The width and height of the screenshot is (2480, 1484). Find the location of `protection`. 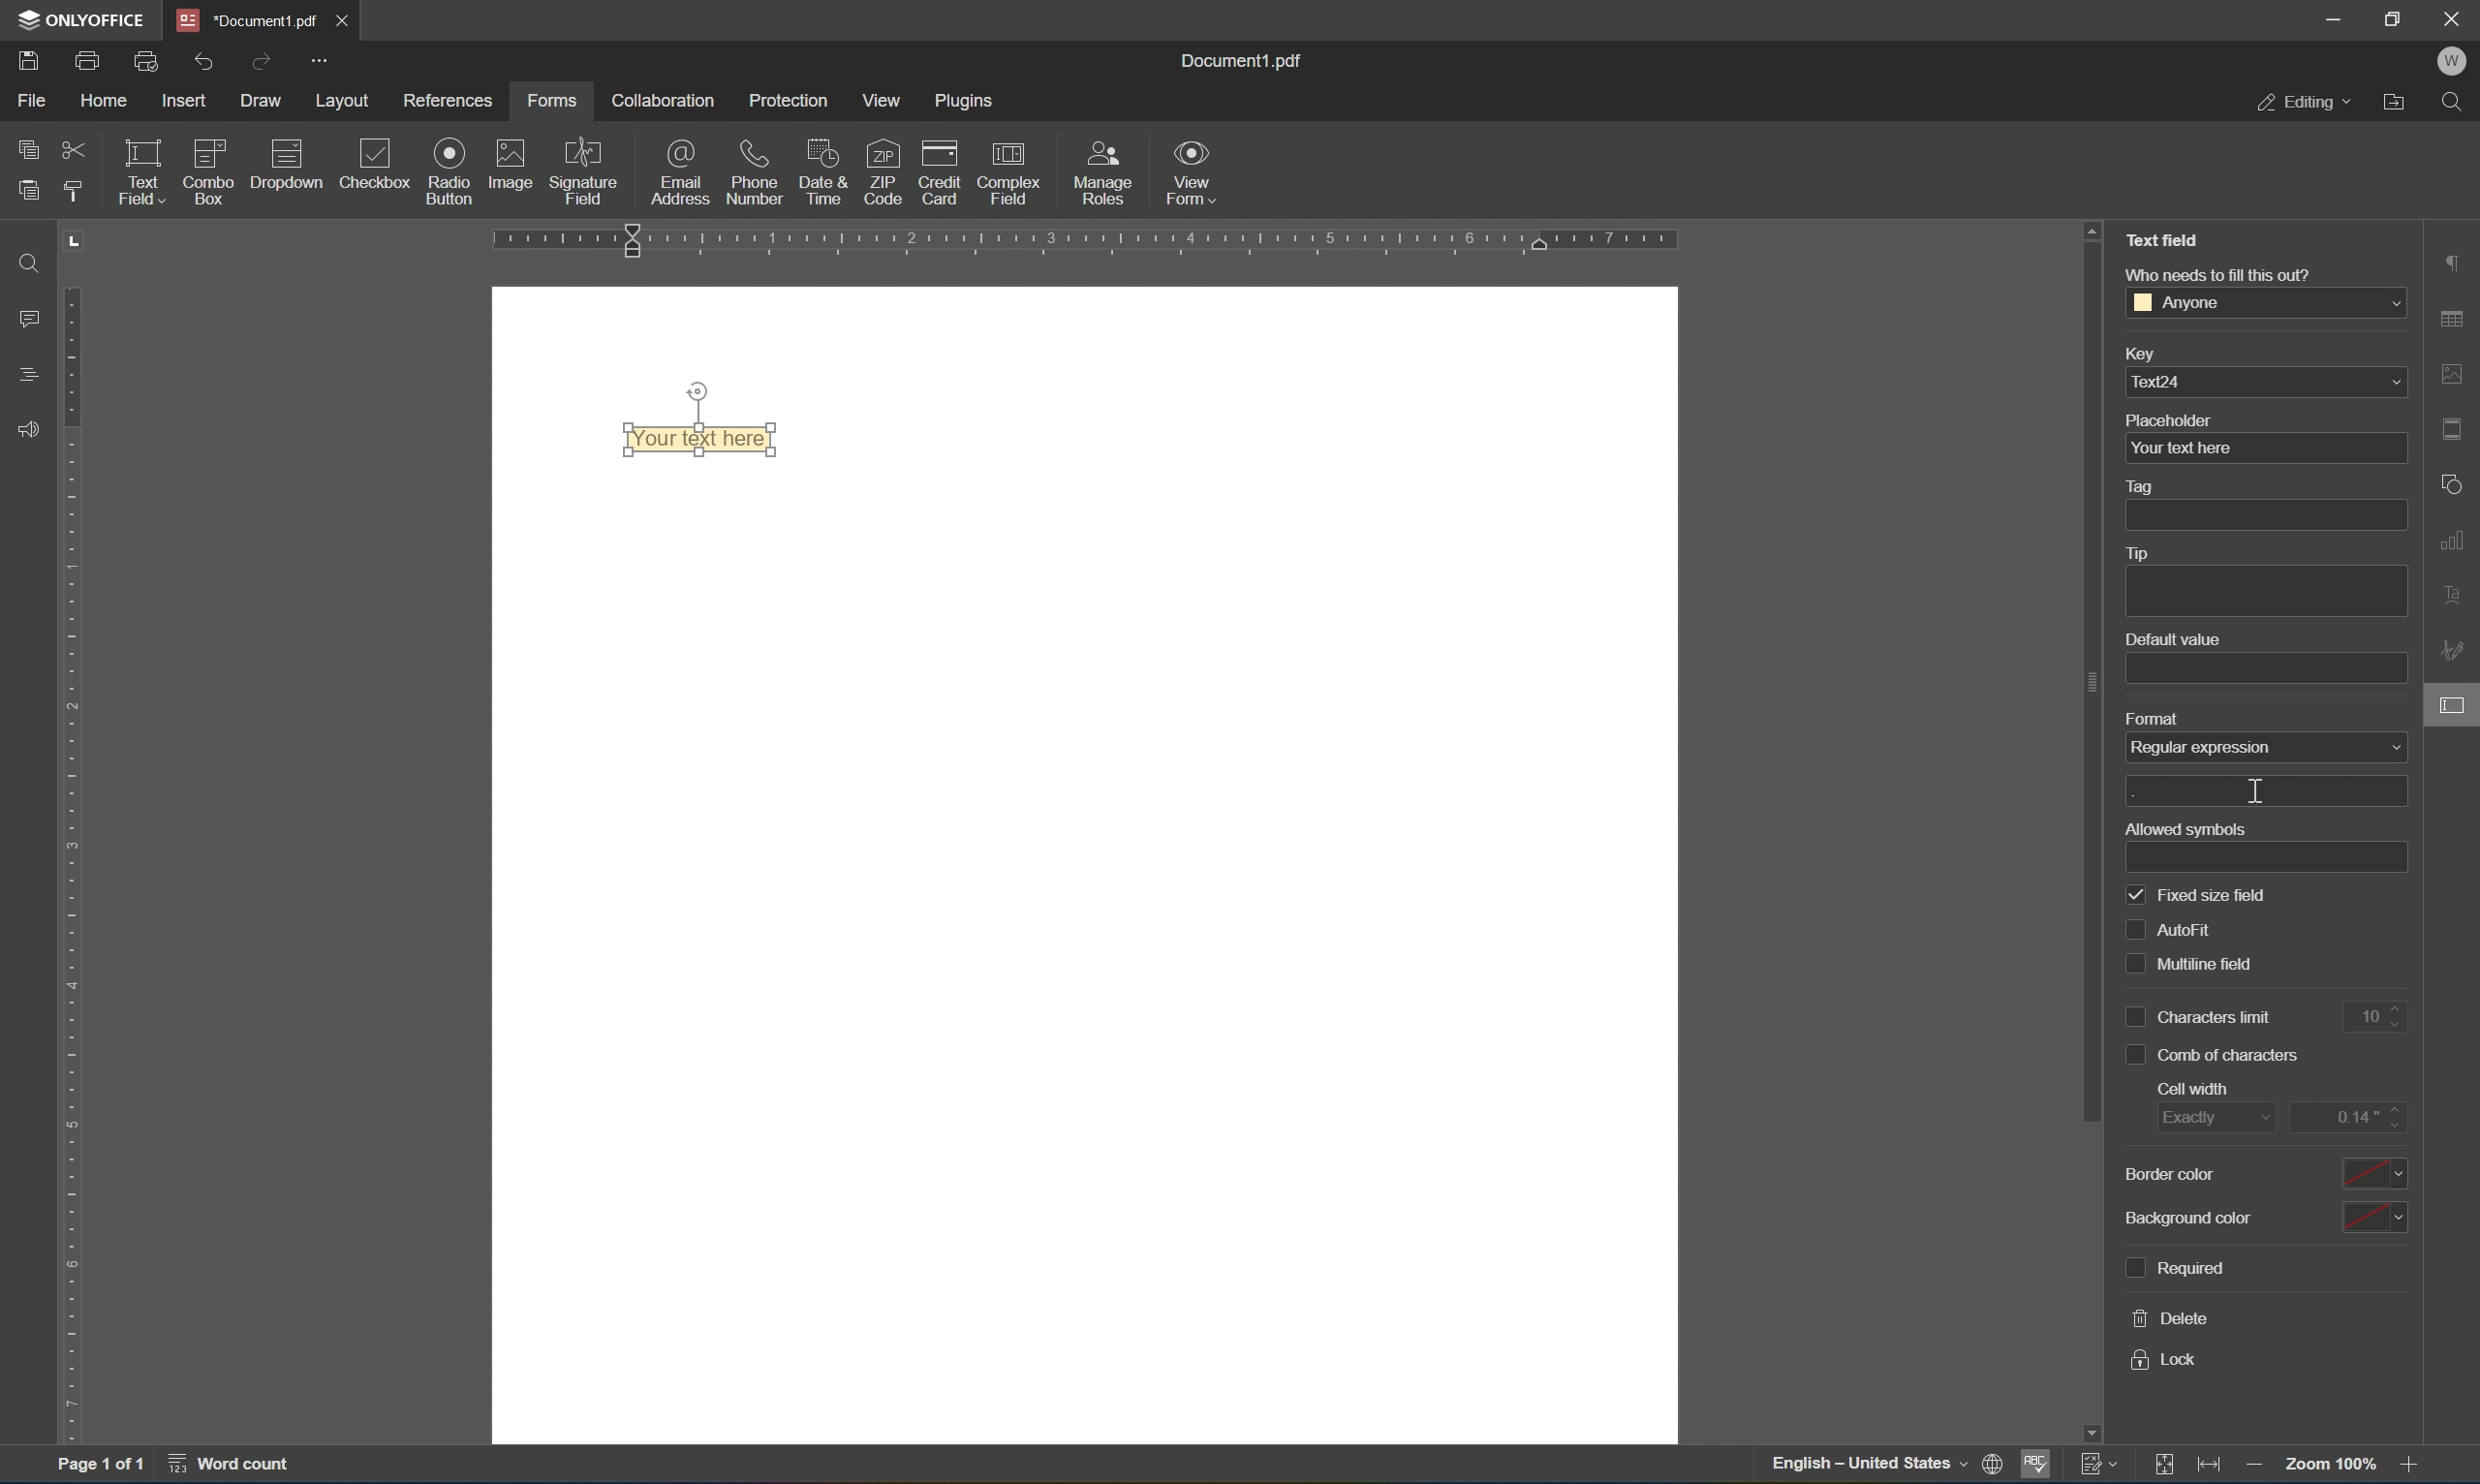

protection is located at coordinates (790, 100).